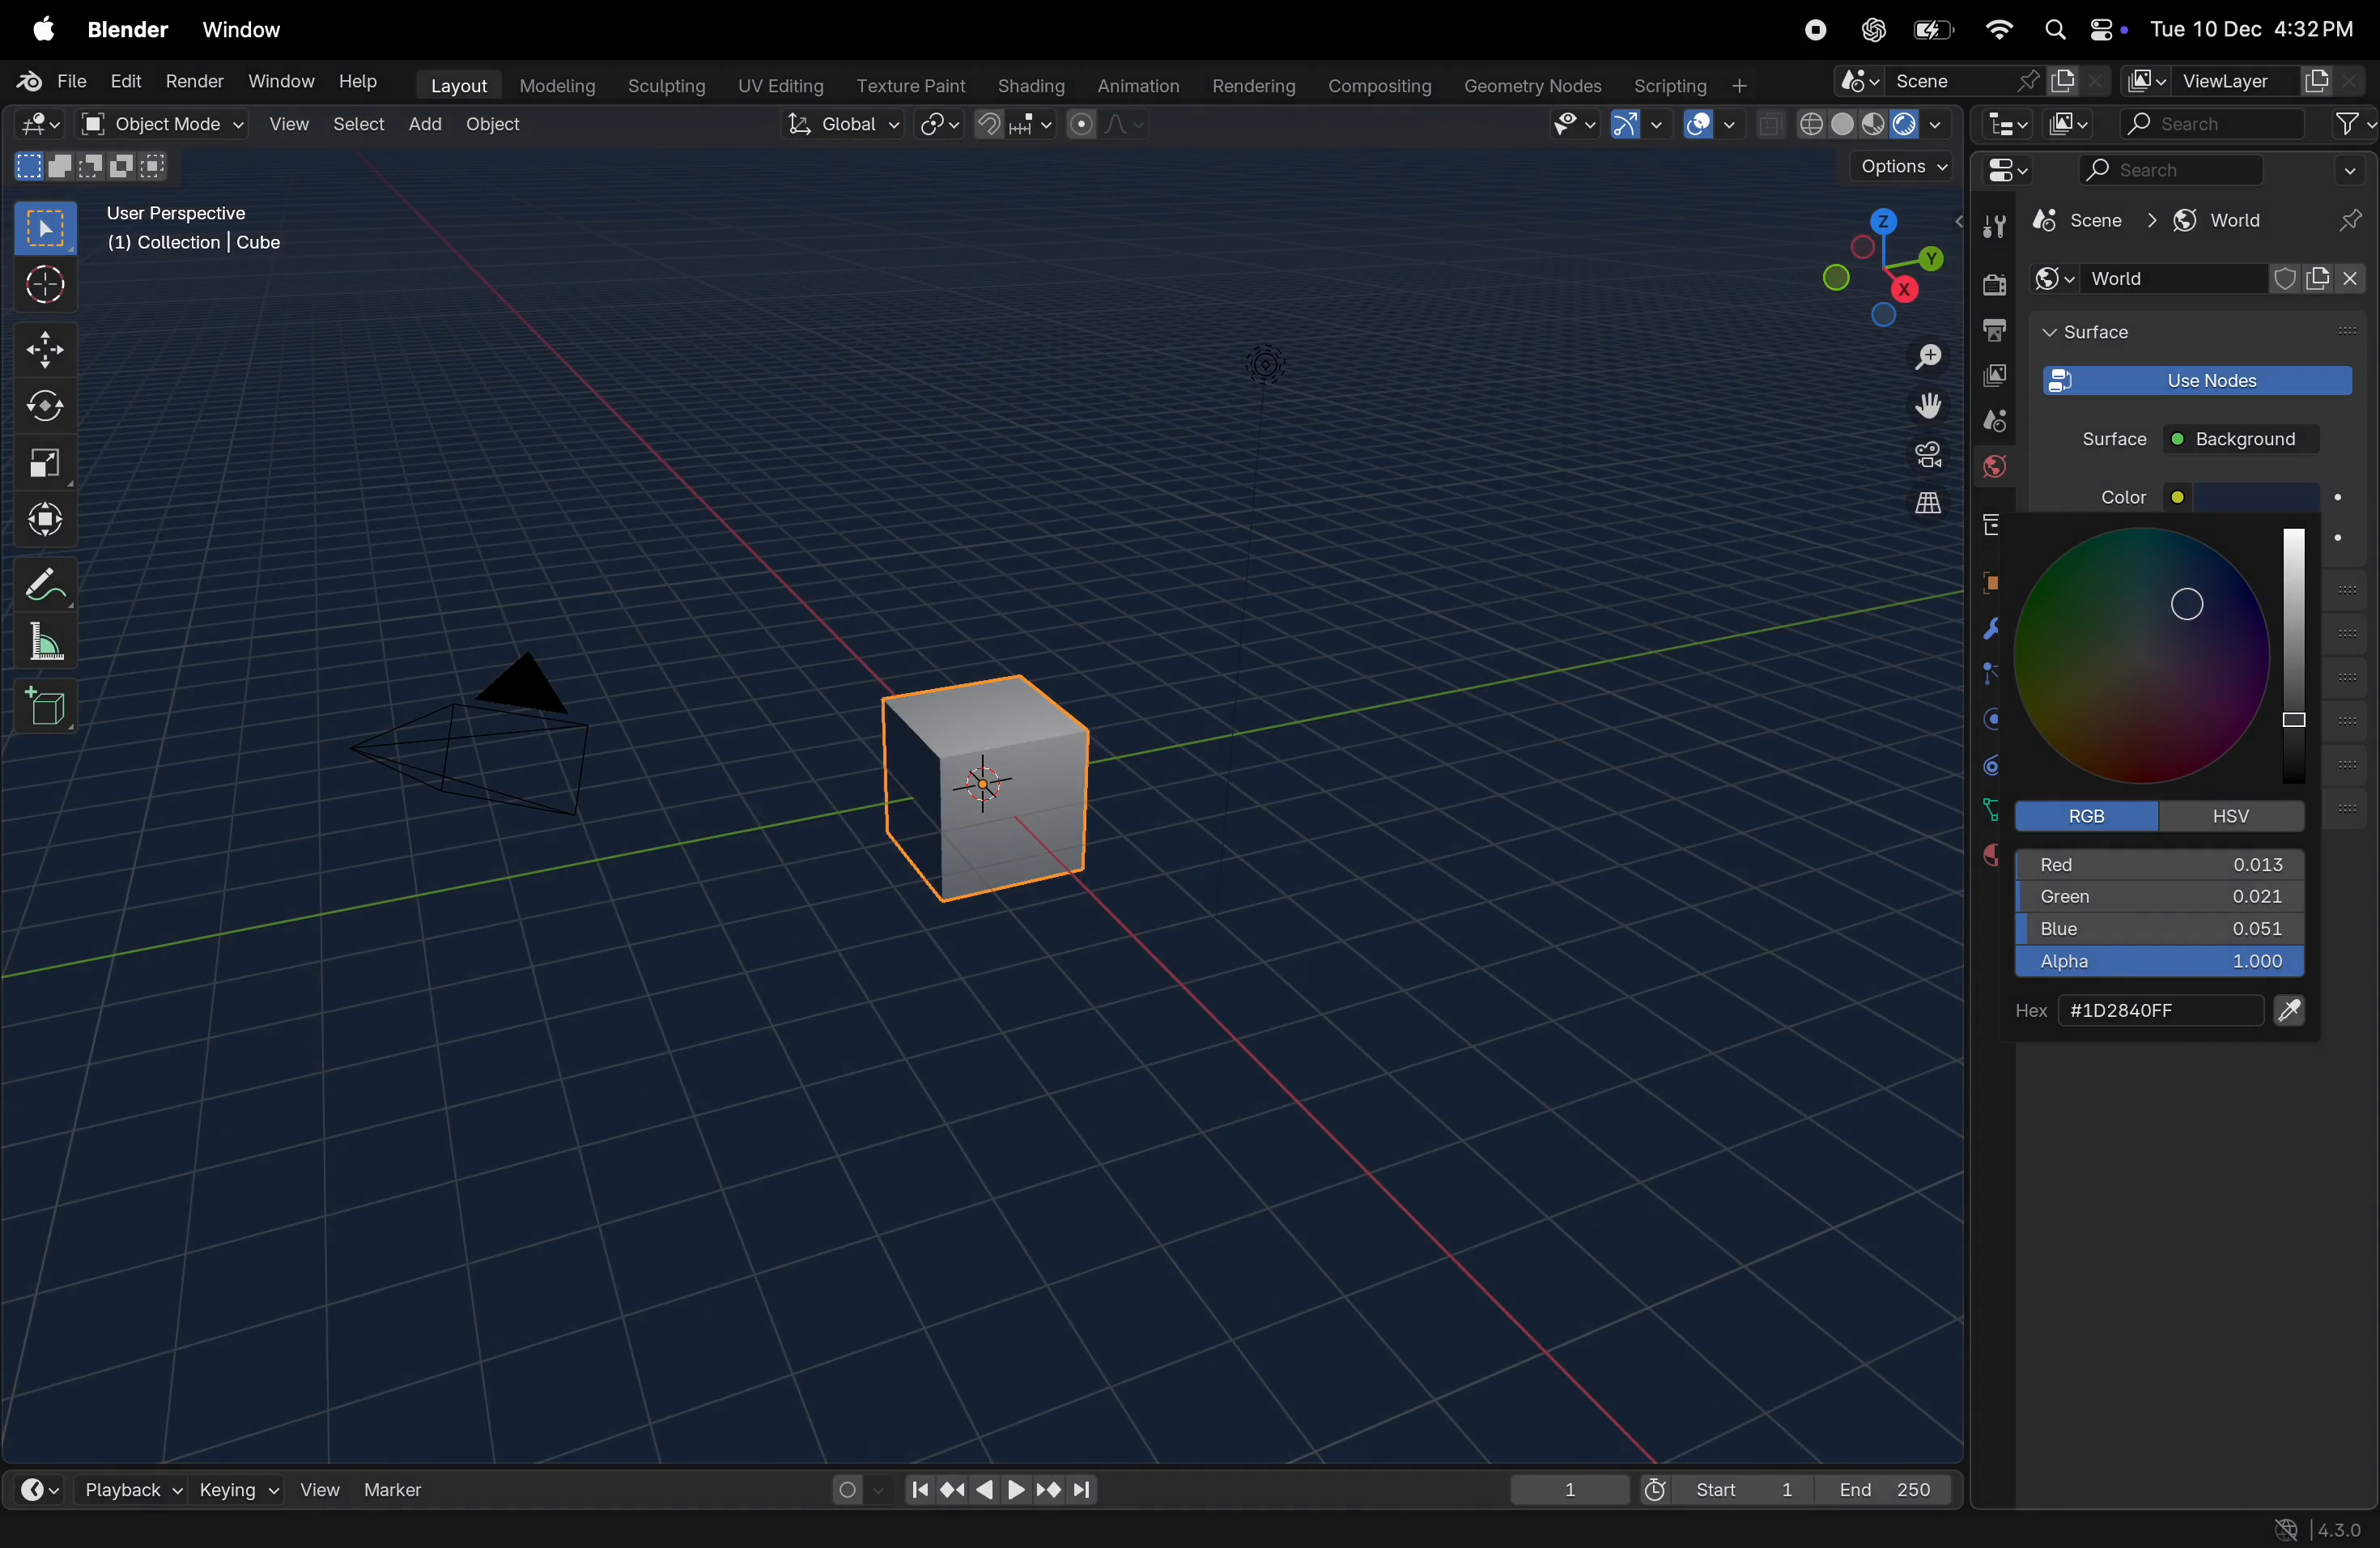 This screenshot has width=2380, height=1548. I want to click on collection, so click(1988, 524).